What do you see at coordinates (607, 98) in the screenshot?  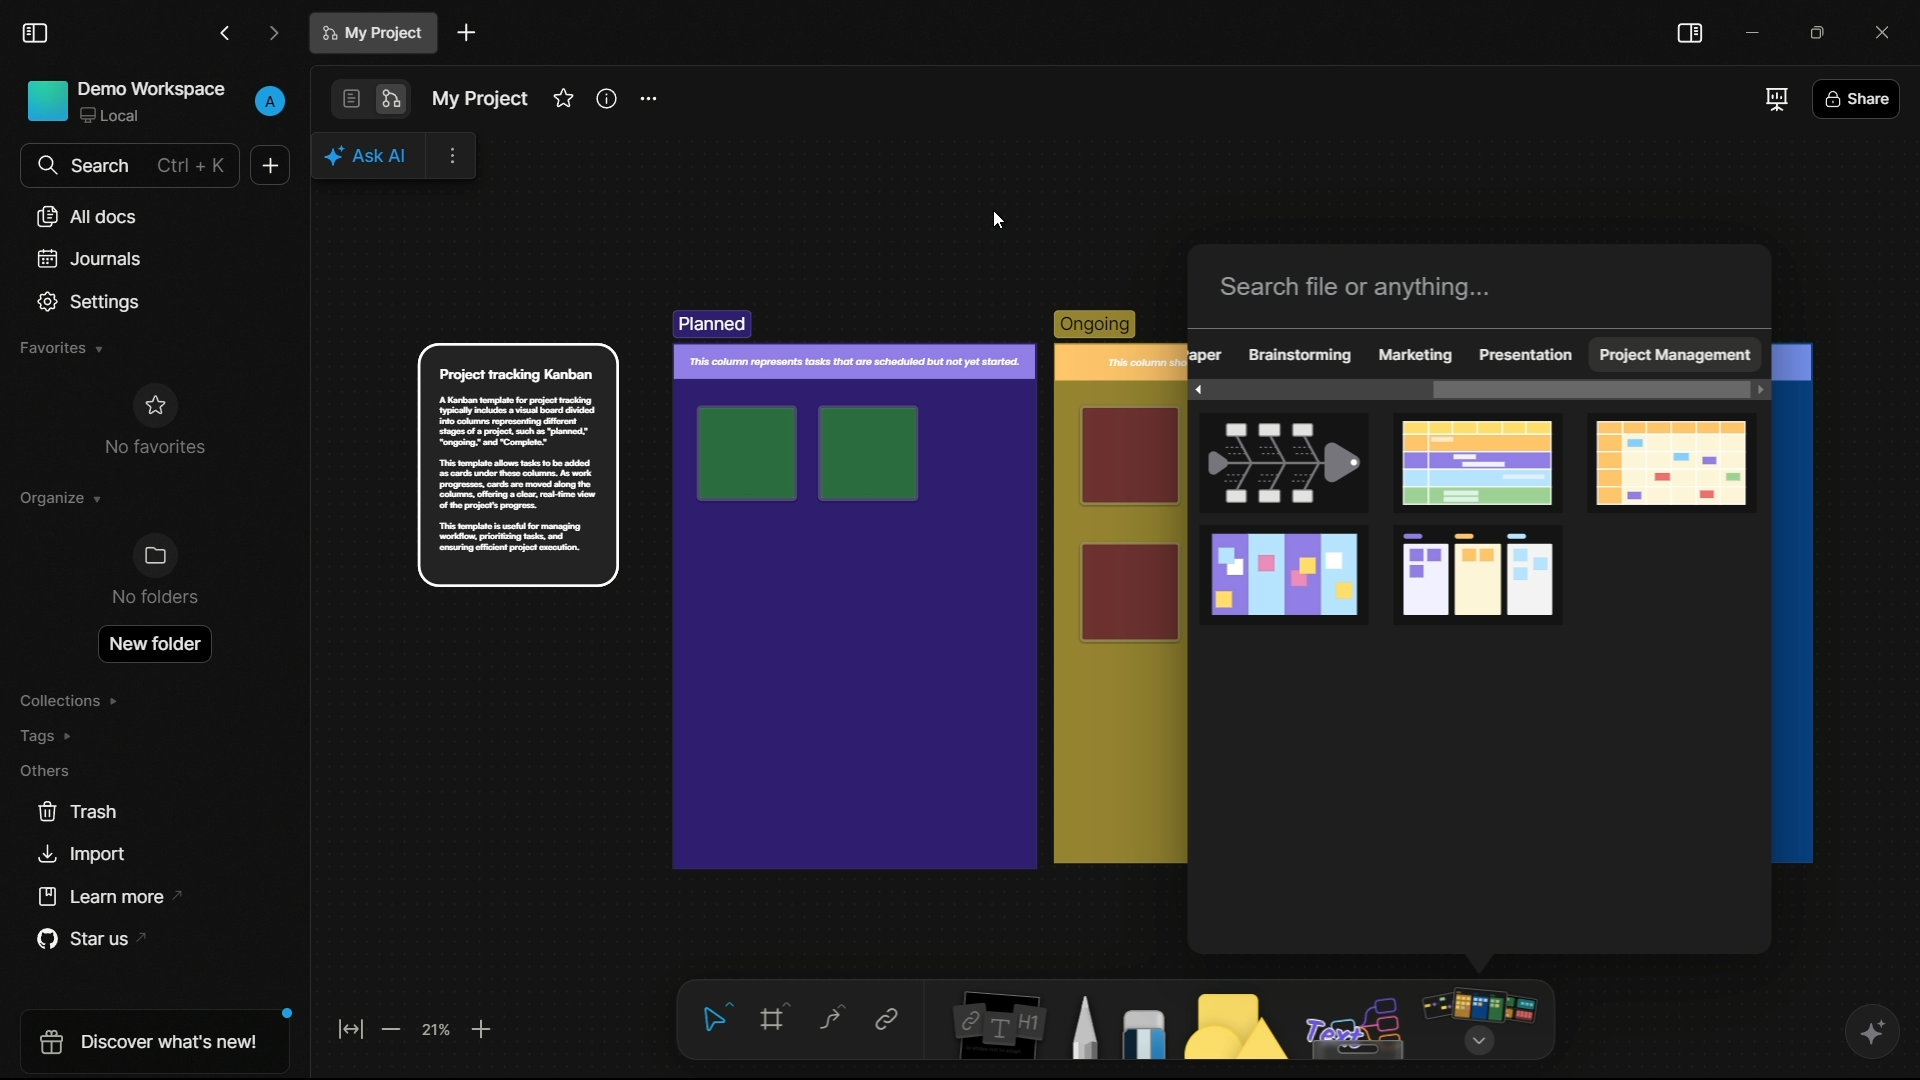 I see `informations` at bounding box center [607, 98].